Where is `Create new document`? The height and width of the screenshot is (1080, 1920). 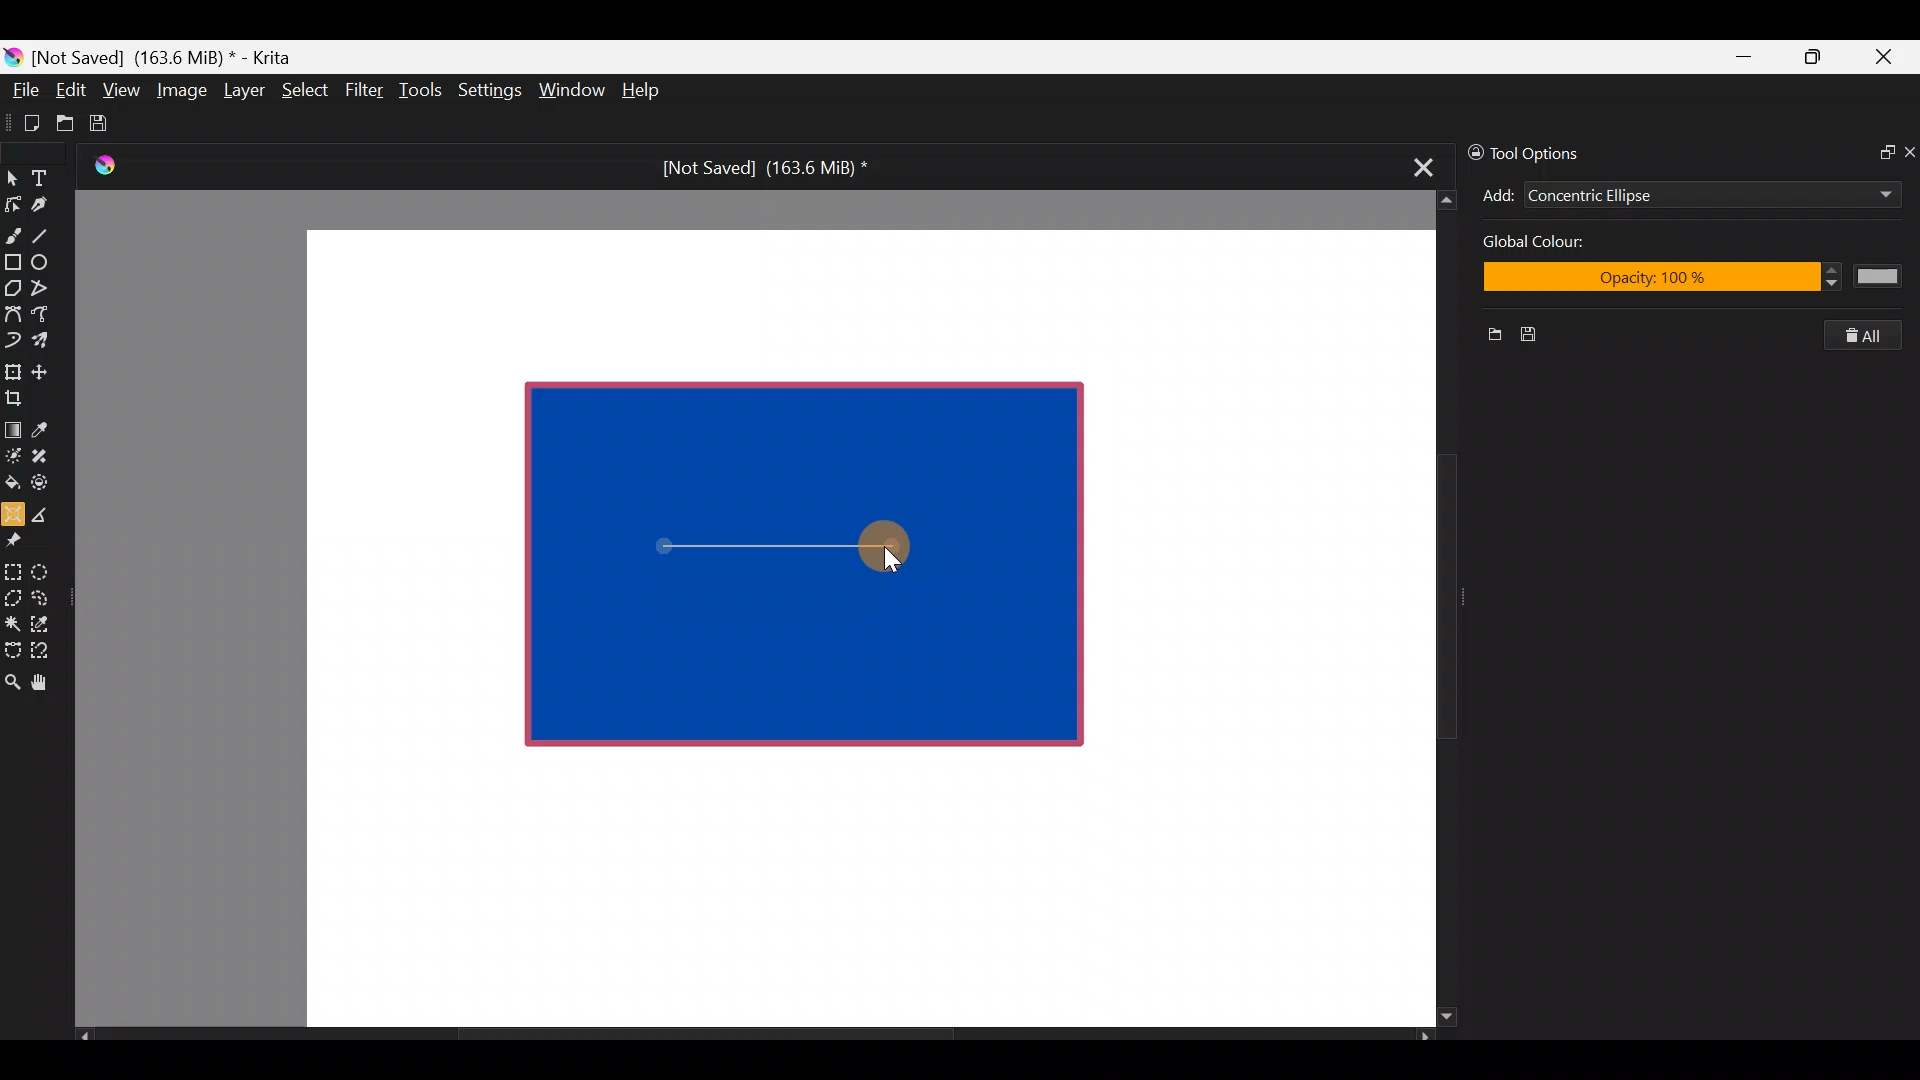 Create new document is located at coordinates (25, 123).